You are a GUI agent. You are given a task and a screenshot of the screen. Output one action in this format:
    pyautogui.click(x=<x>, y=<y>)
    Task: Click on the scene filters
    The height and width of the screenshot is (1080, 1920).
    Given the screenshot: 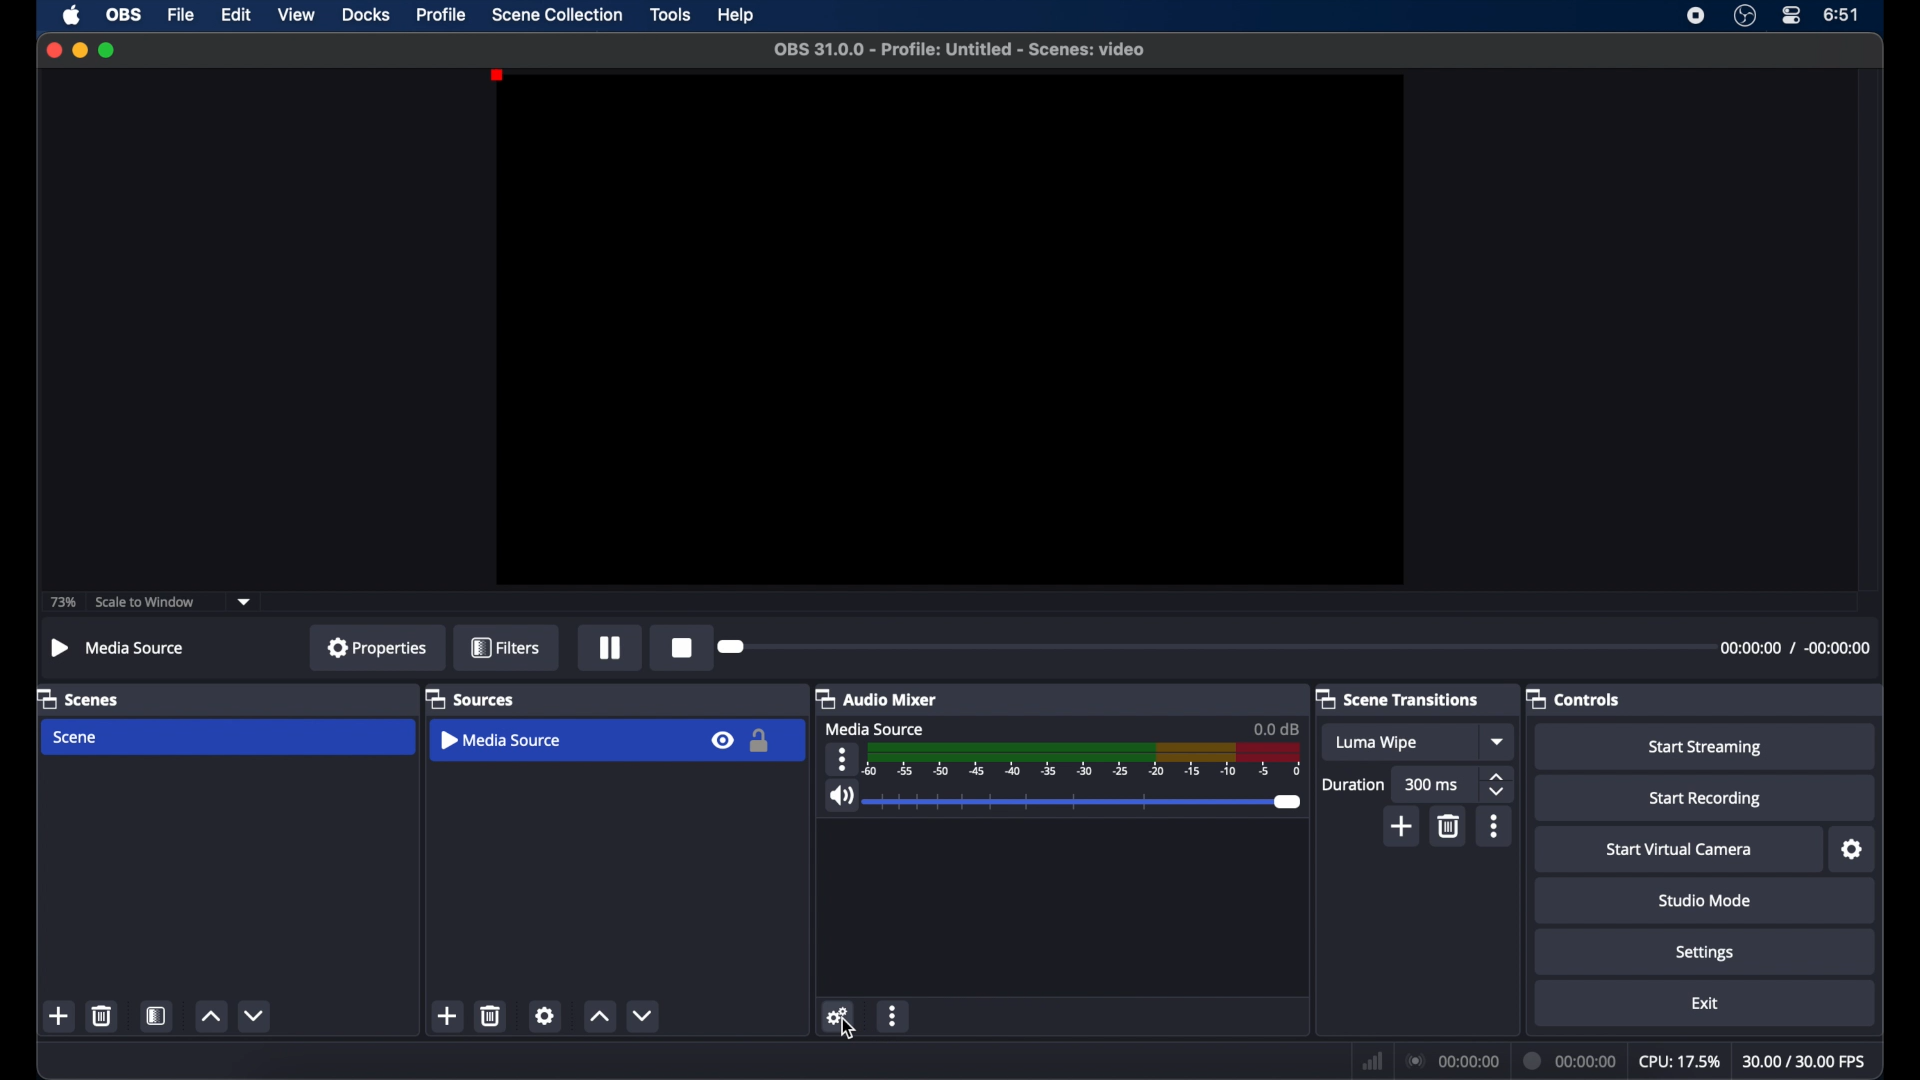 What is the action you would take?
    pyautogui.click(x=158, y=1015)
    